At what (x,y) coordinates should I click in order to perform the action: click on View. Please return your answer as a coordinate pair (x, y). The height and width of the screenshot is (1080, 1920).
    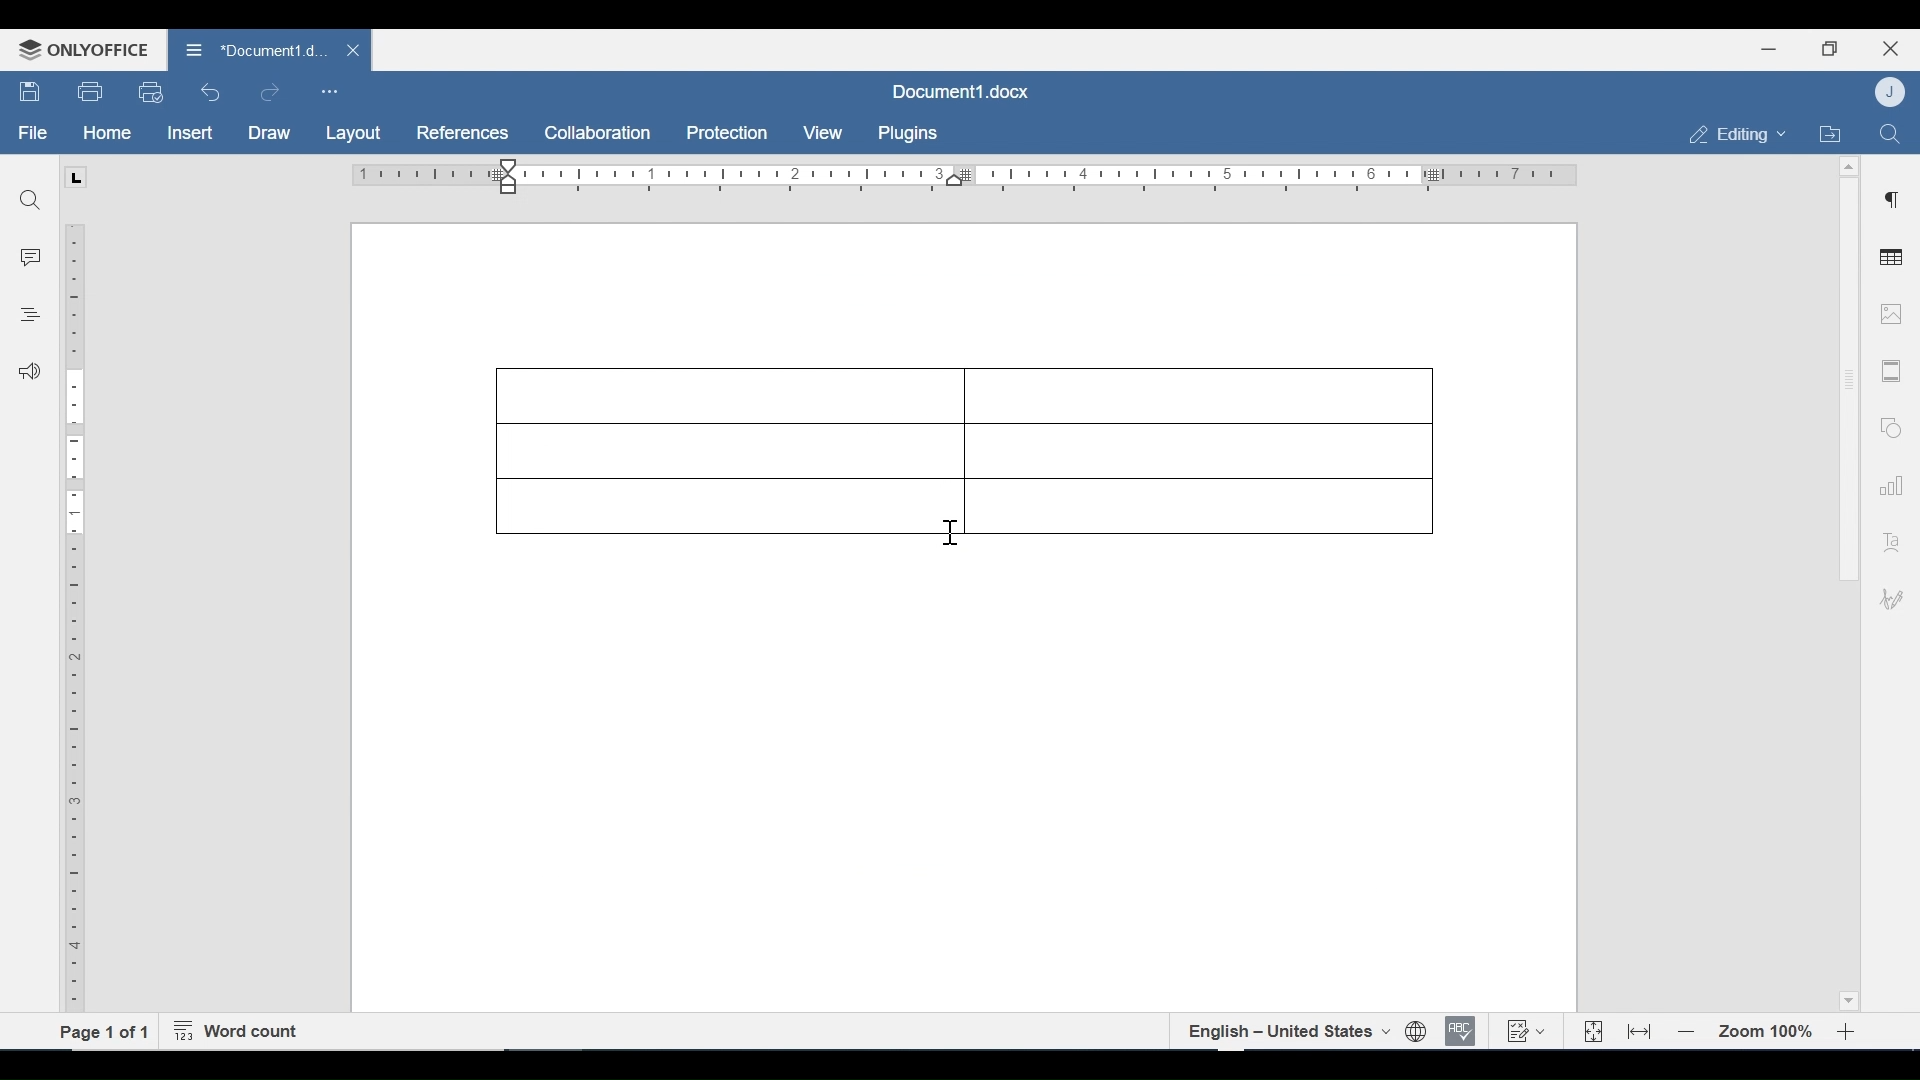
    Looking at the image, I should click on (824, 133).